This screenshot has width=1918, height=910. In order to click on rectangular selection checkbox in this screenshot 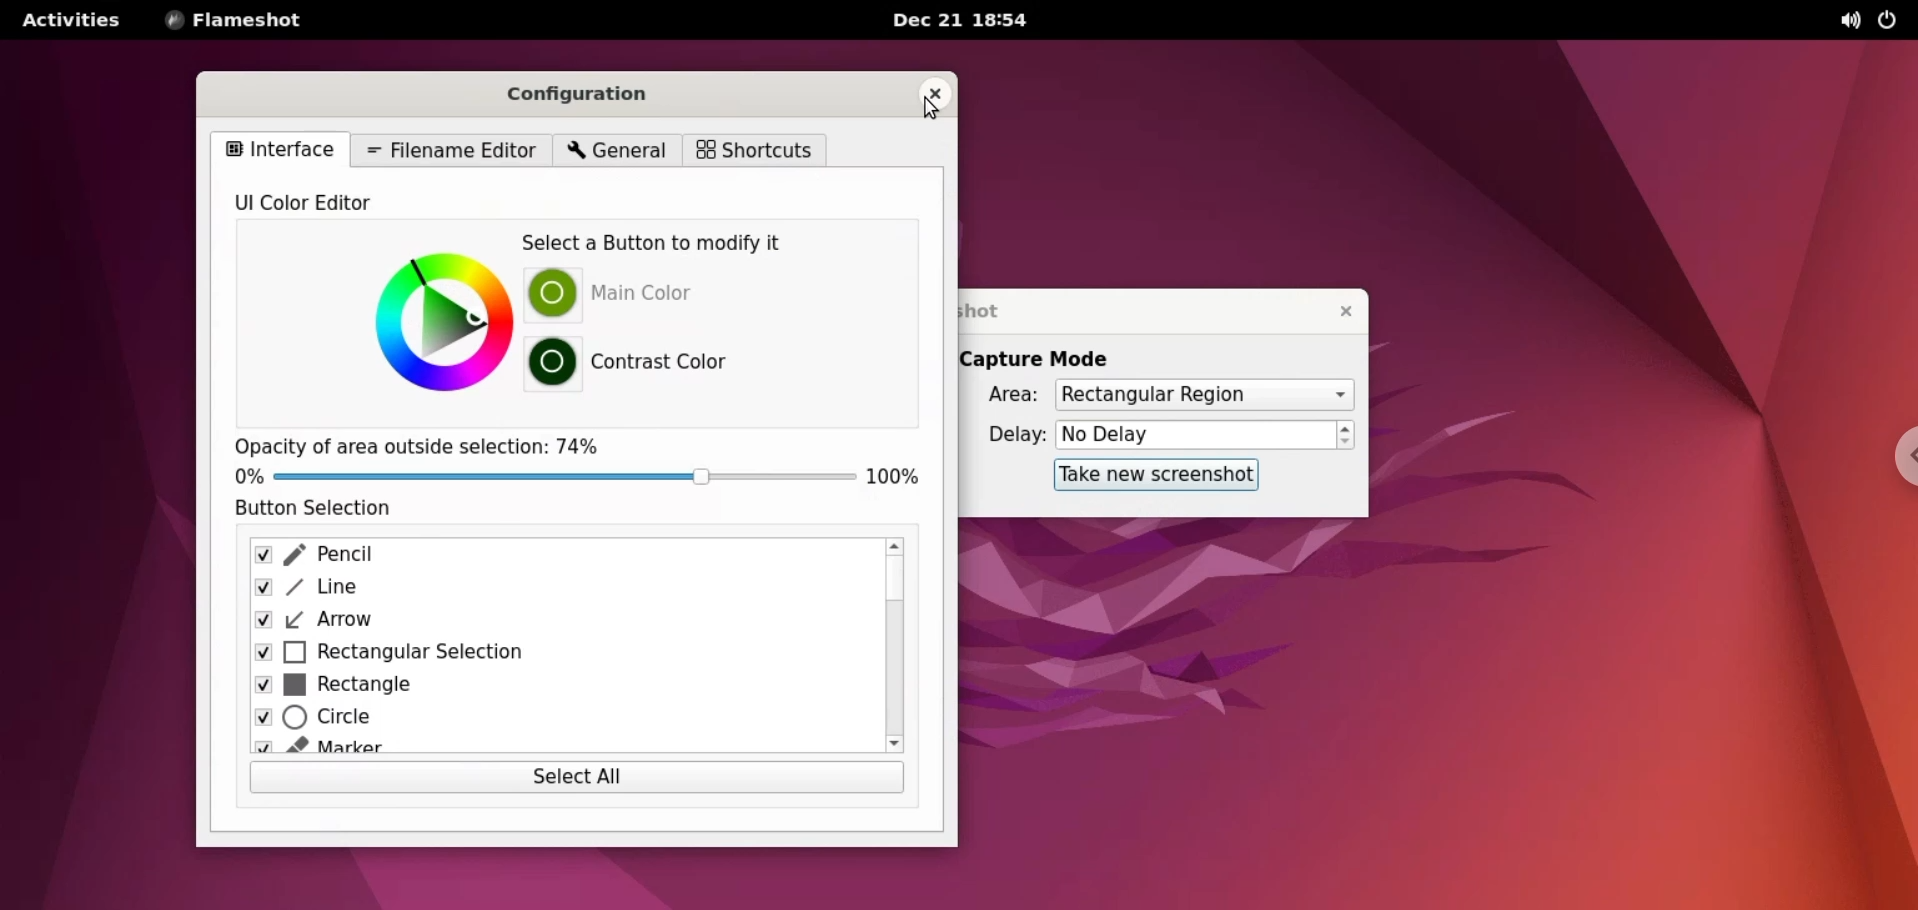, I will do `click(553, 655)`.